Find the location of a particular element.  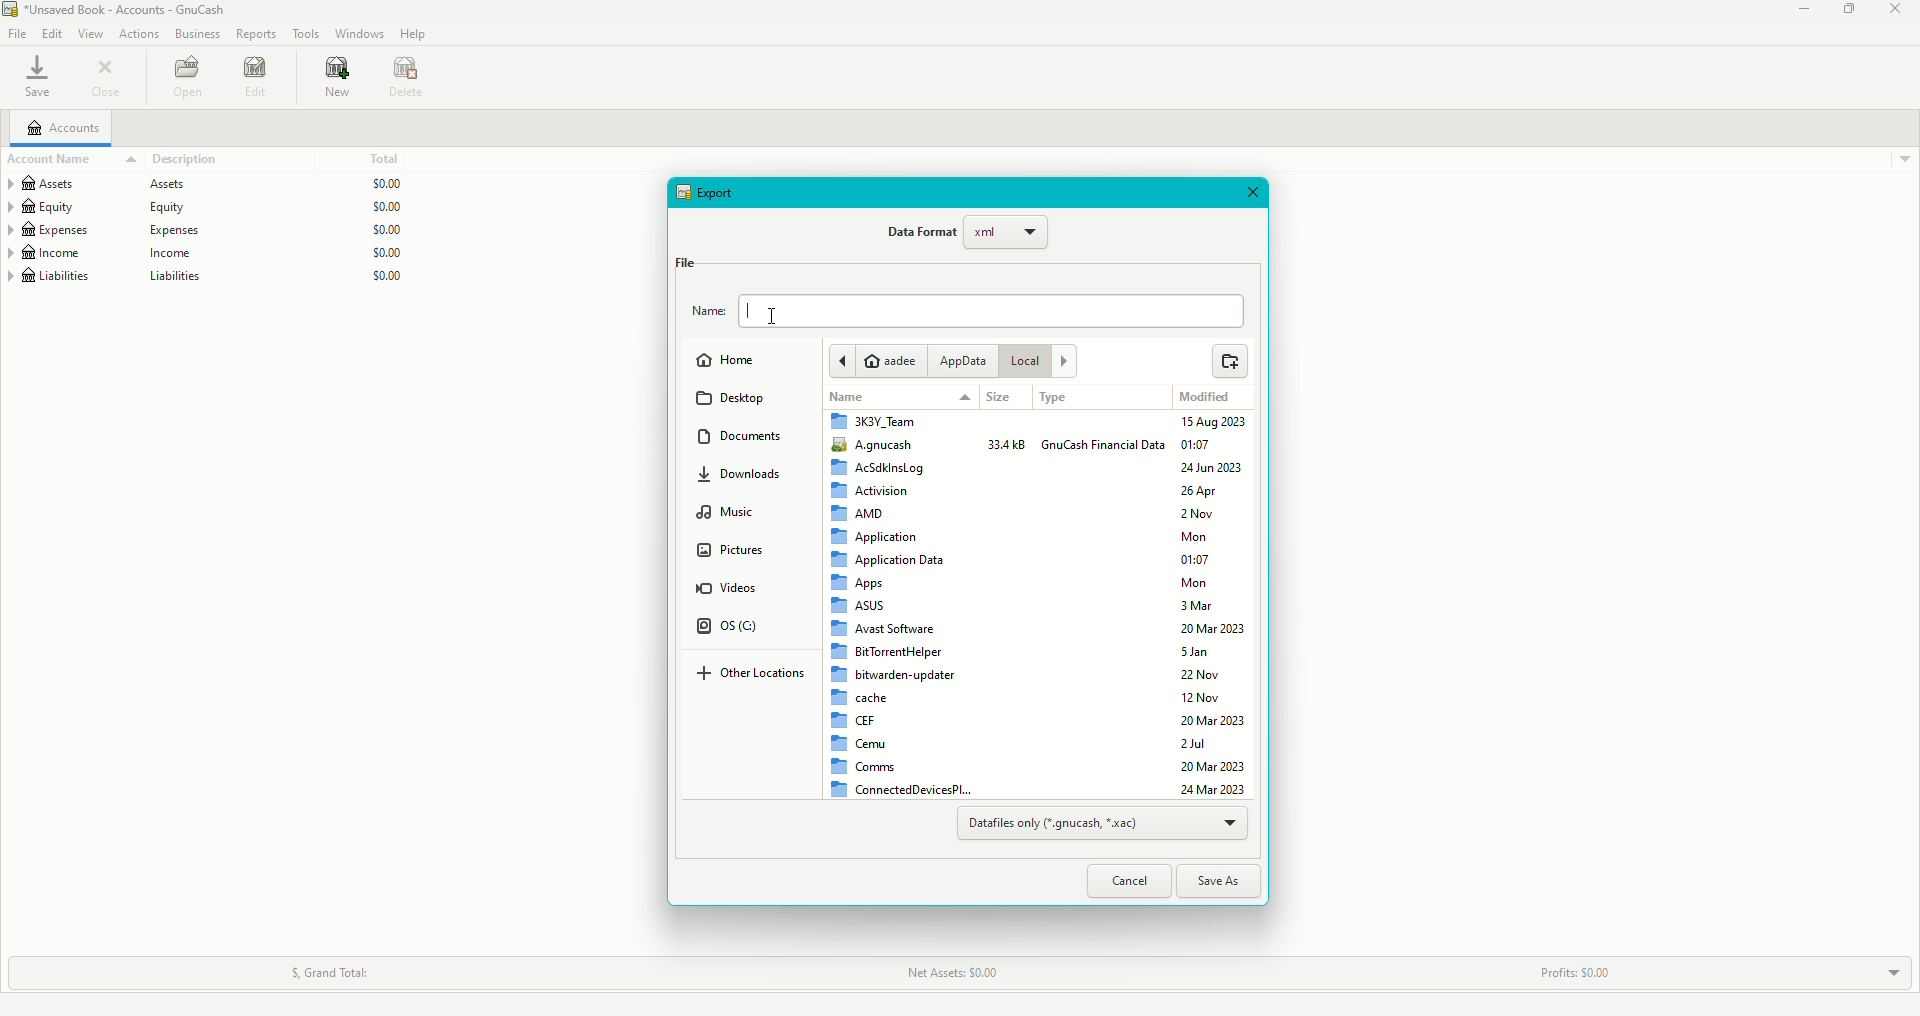

New is located at coordinates (340, 80).